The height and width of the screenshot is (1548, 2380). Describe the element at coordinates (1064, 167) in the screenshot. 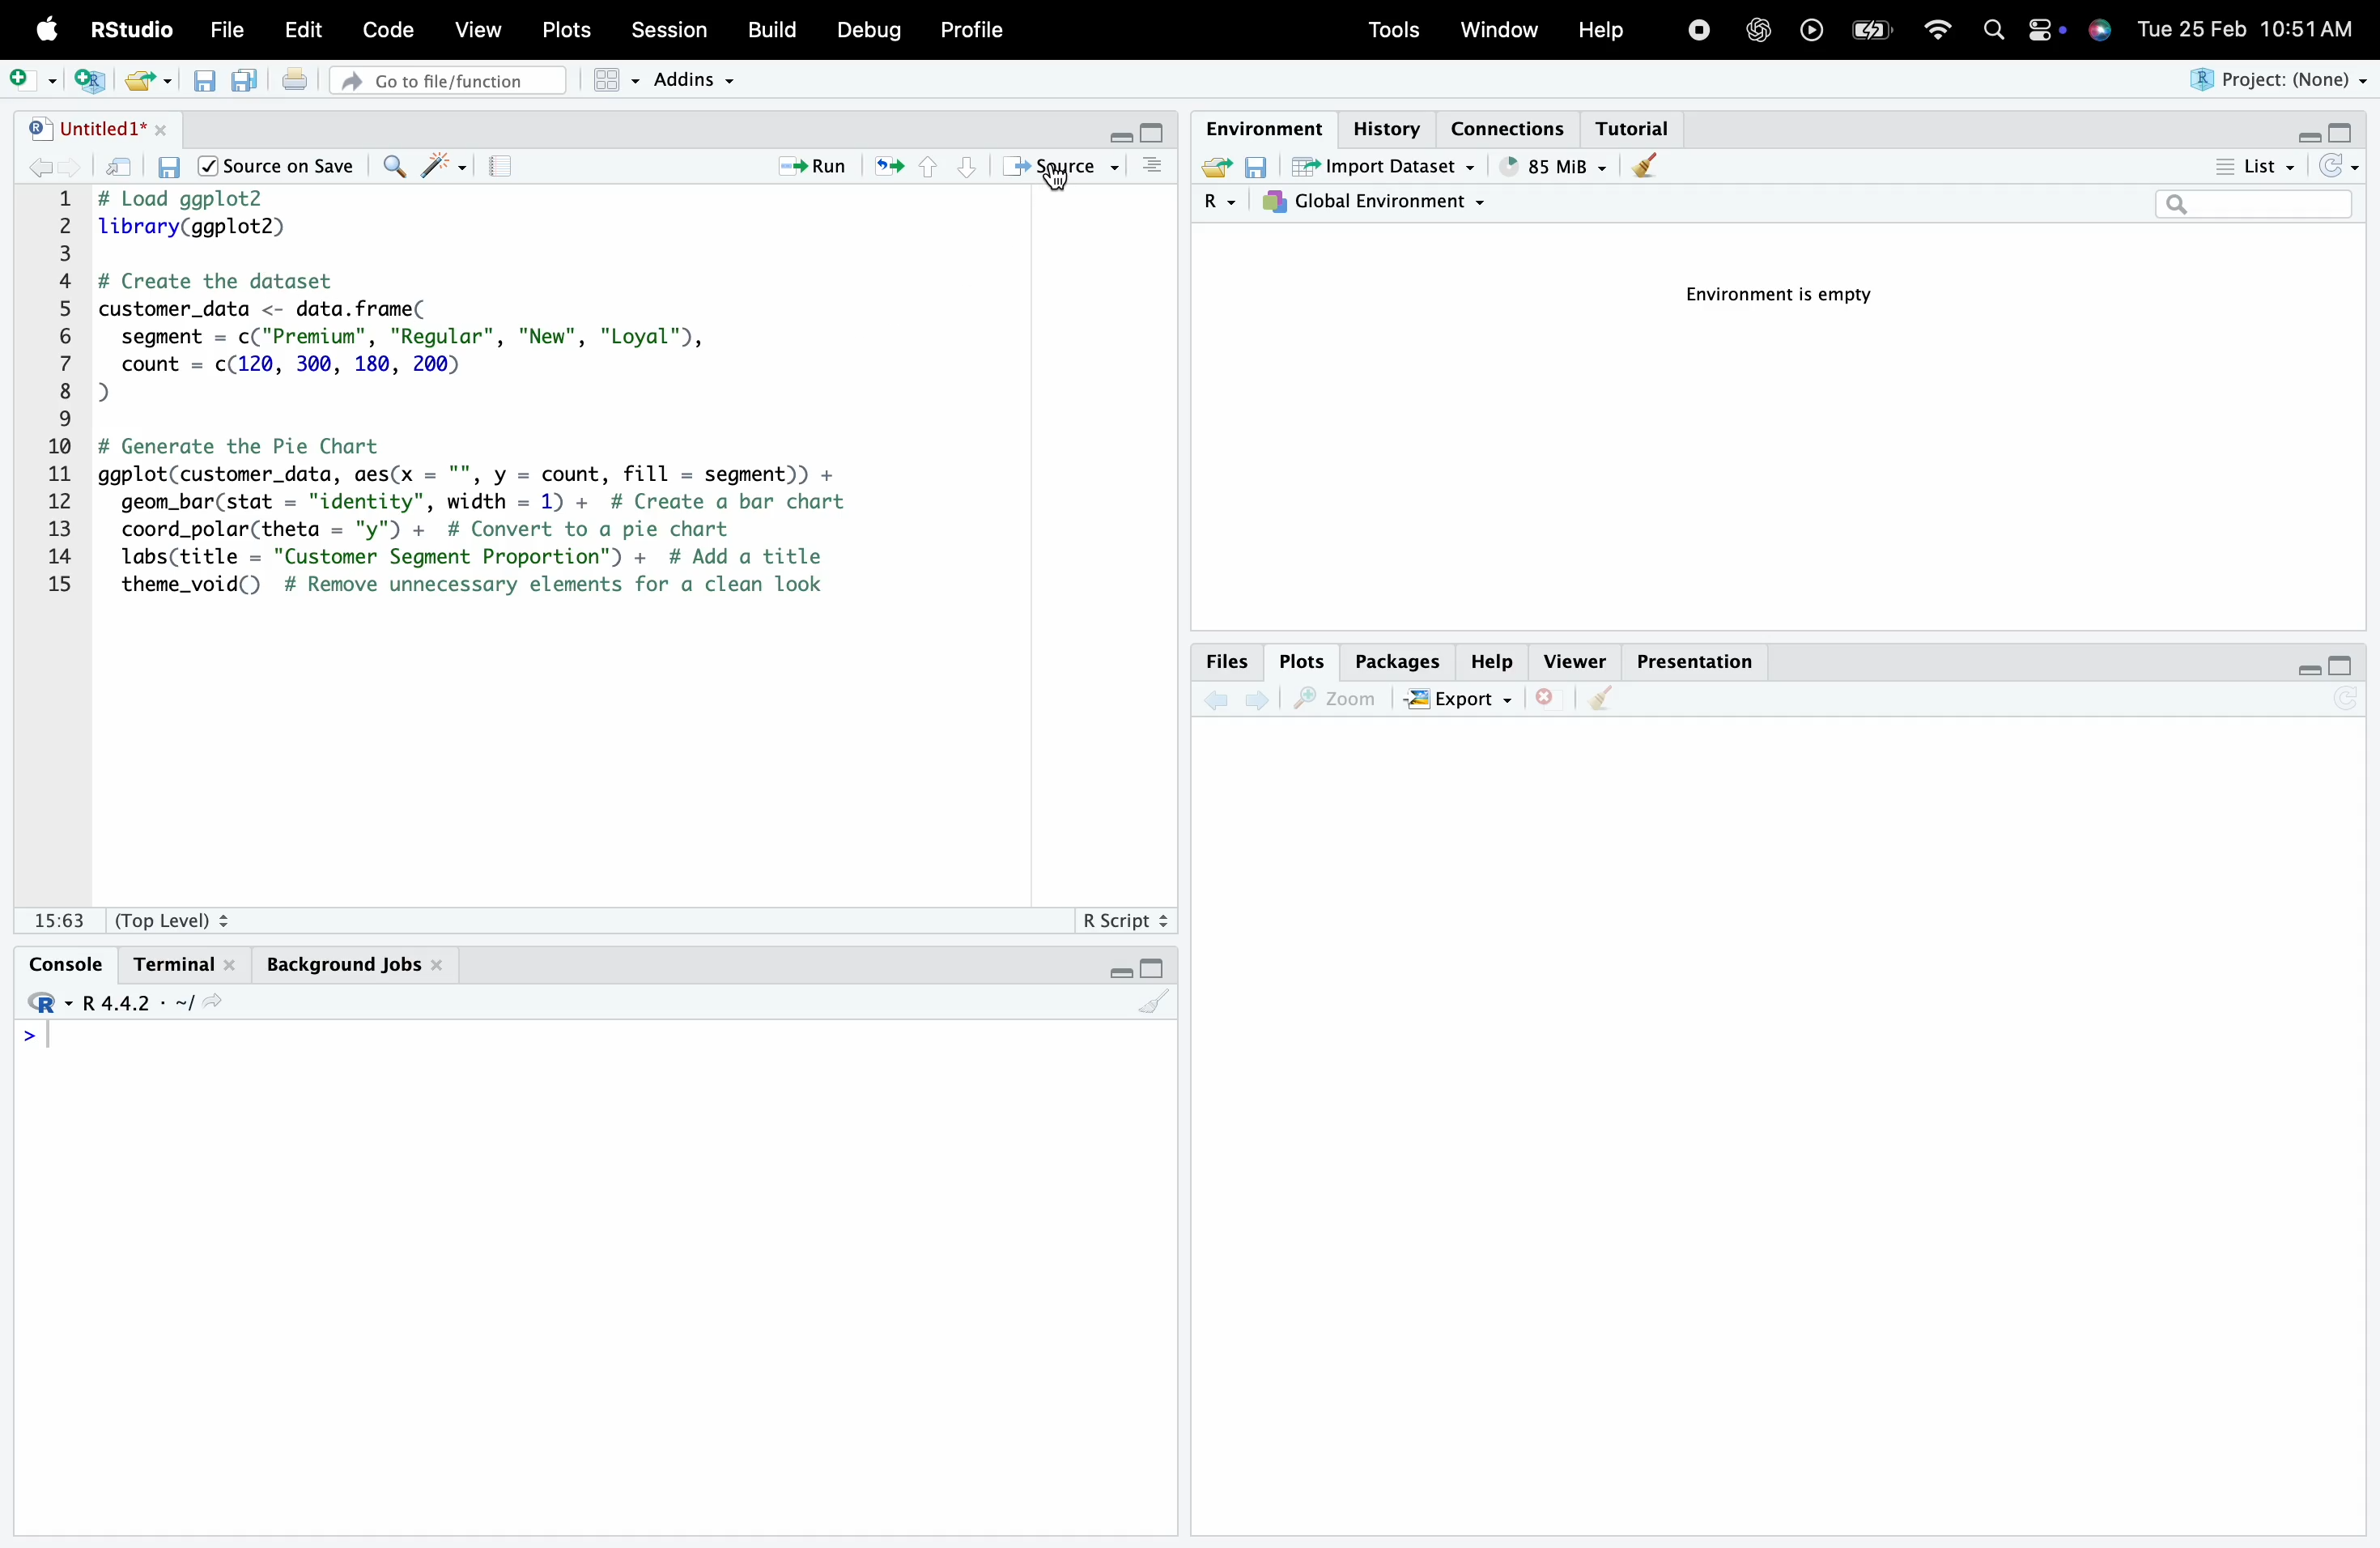

I see `+ Source ~` at that location.